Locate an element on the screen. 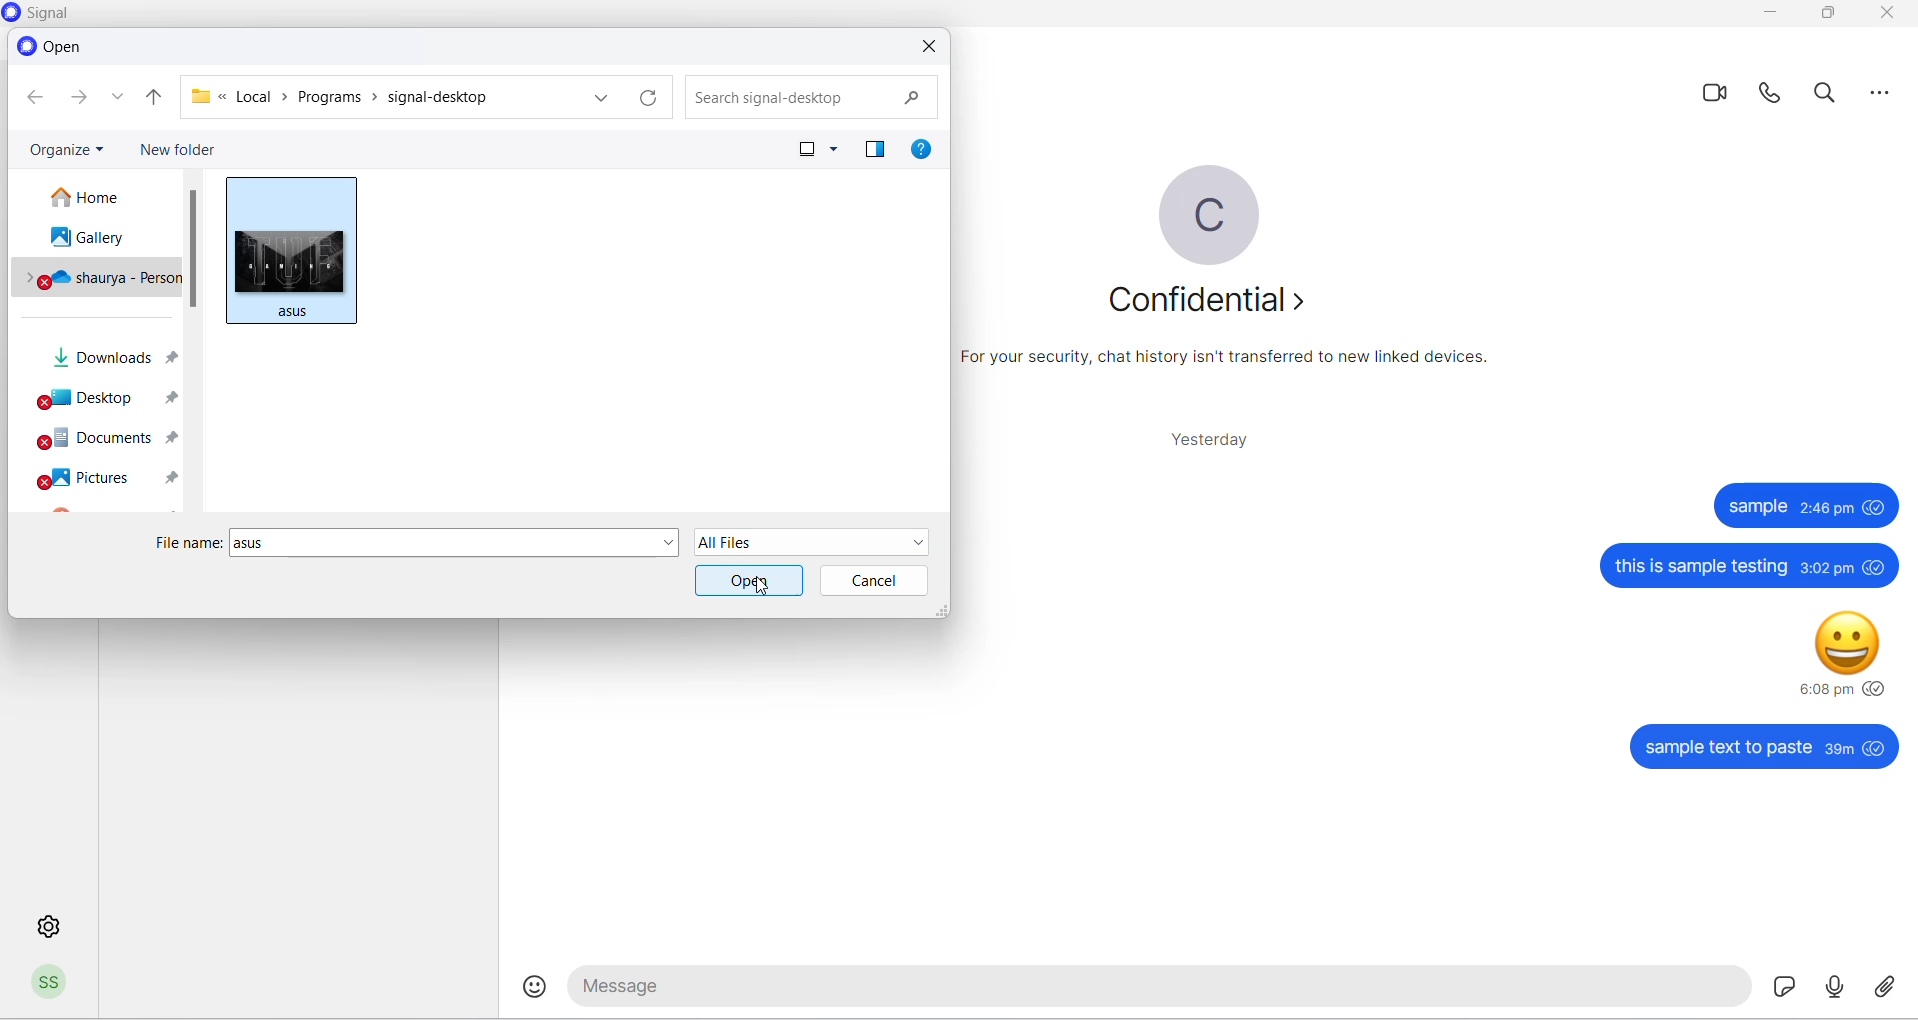 The height and width of the screenshot is (1020, 1918). seen is located at coordinates (1876, 747).